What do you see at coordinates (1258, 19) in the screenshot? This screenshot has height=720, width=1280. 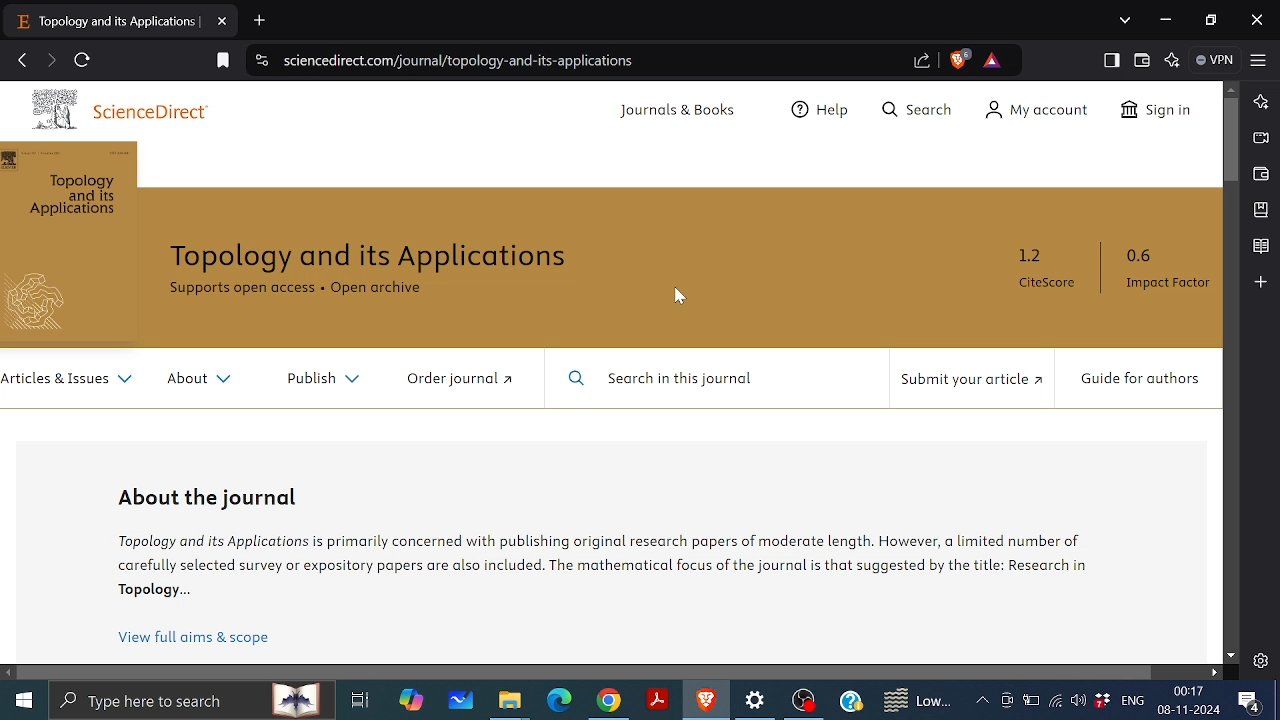 I see `Close` at bounding box center [1258, 19].